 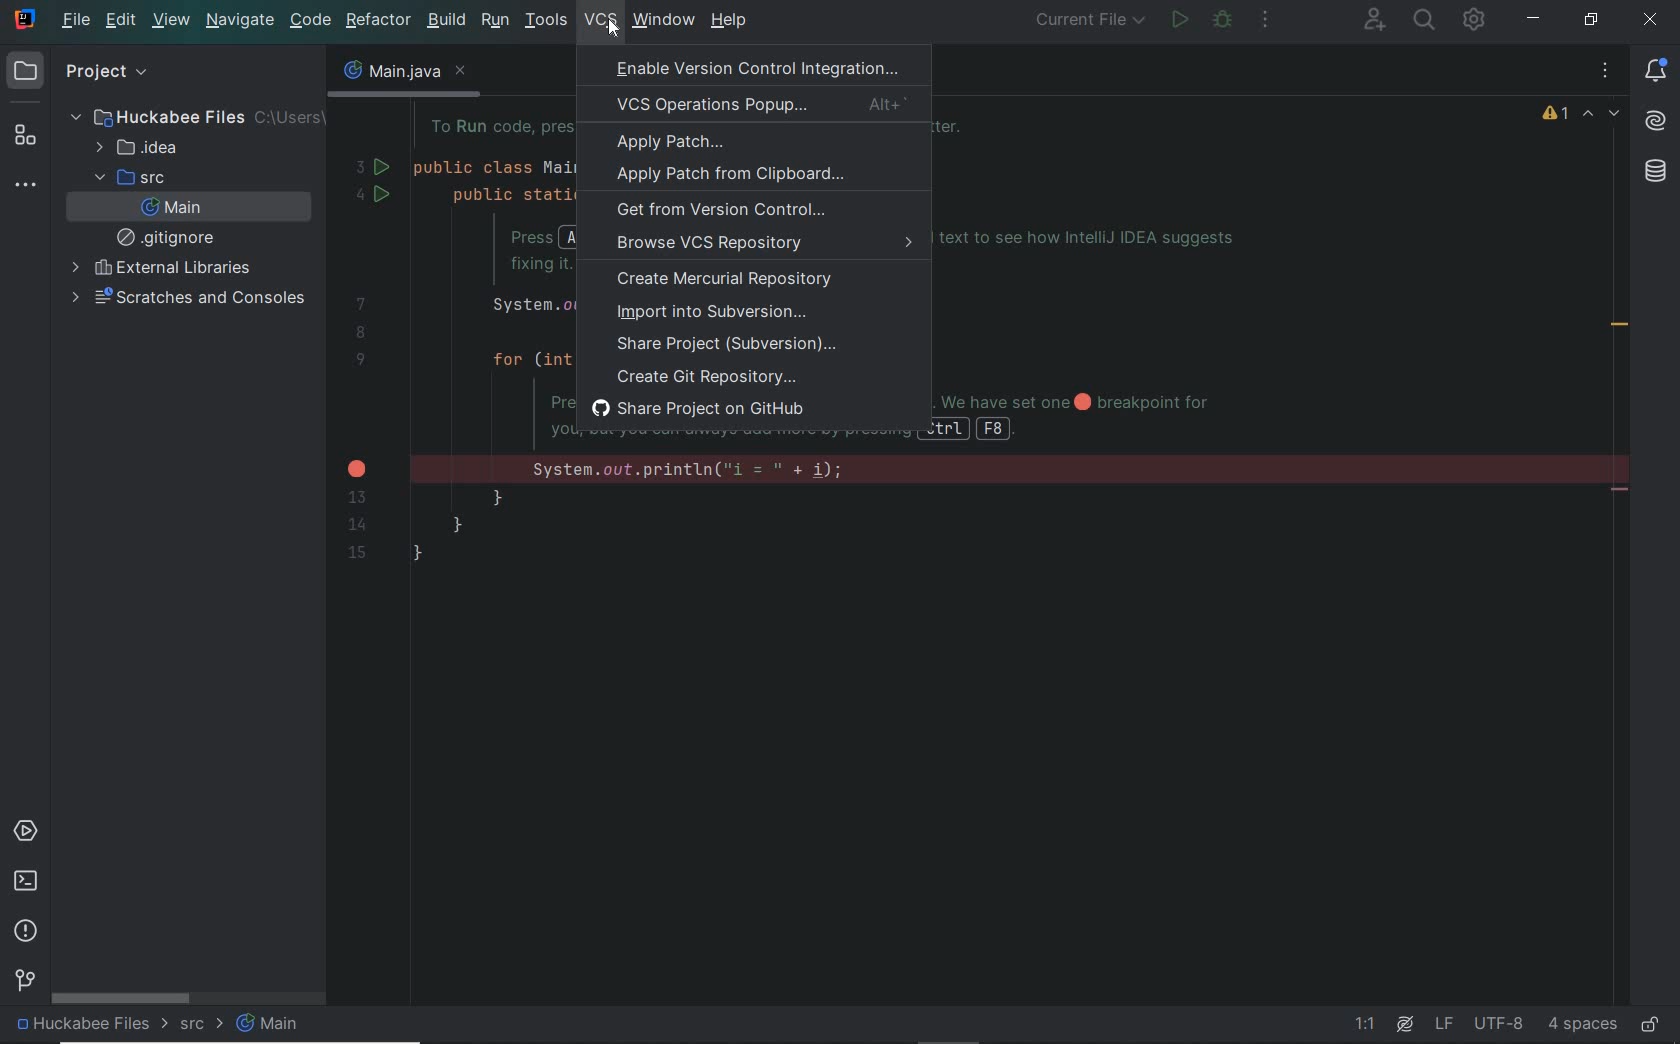 I want to click on recent files, tab actions, so click(x=1607, y=75).